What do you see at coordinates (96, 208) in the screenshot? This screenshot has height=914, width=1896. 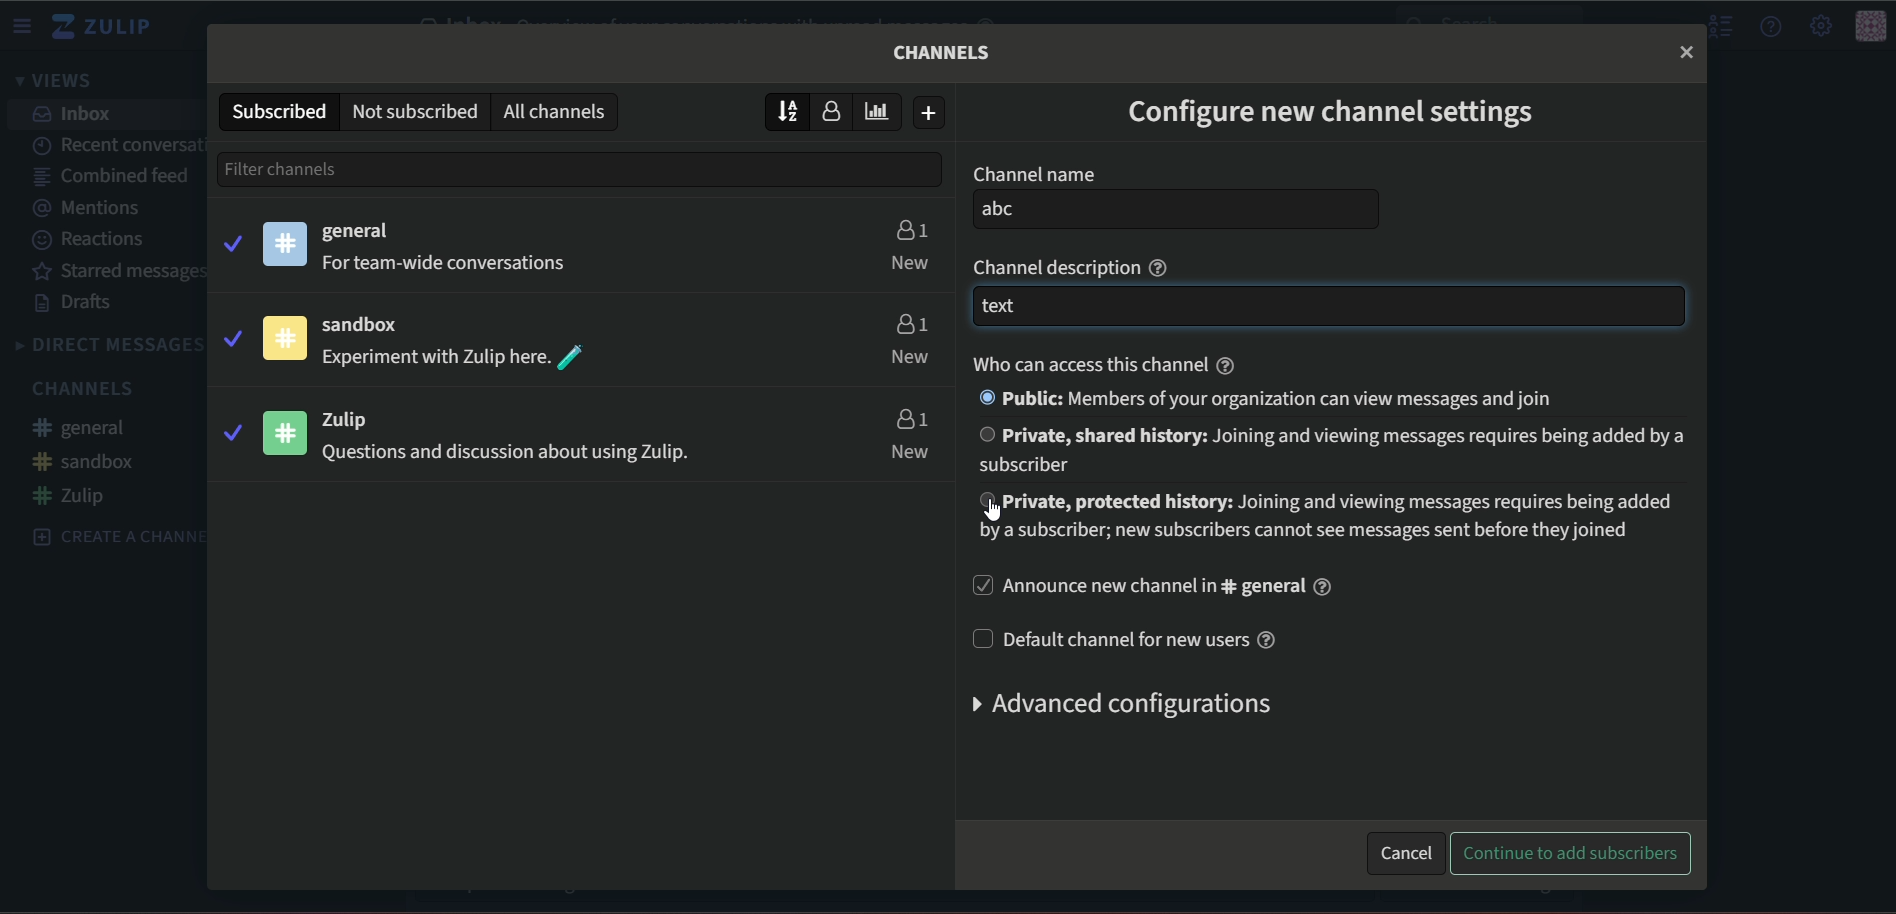 I see `mentions` at bounding box center [96, 208].